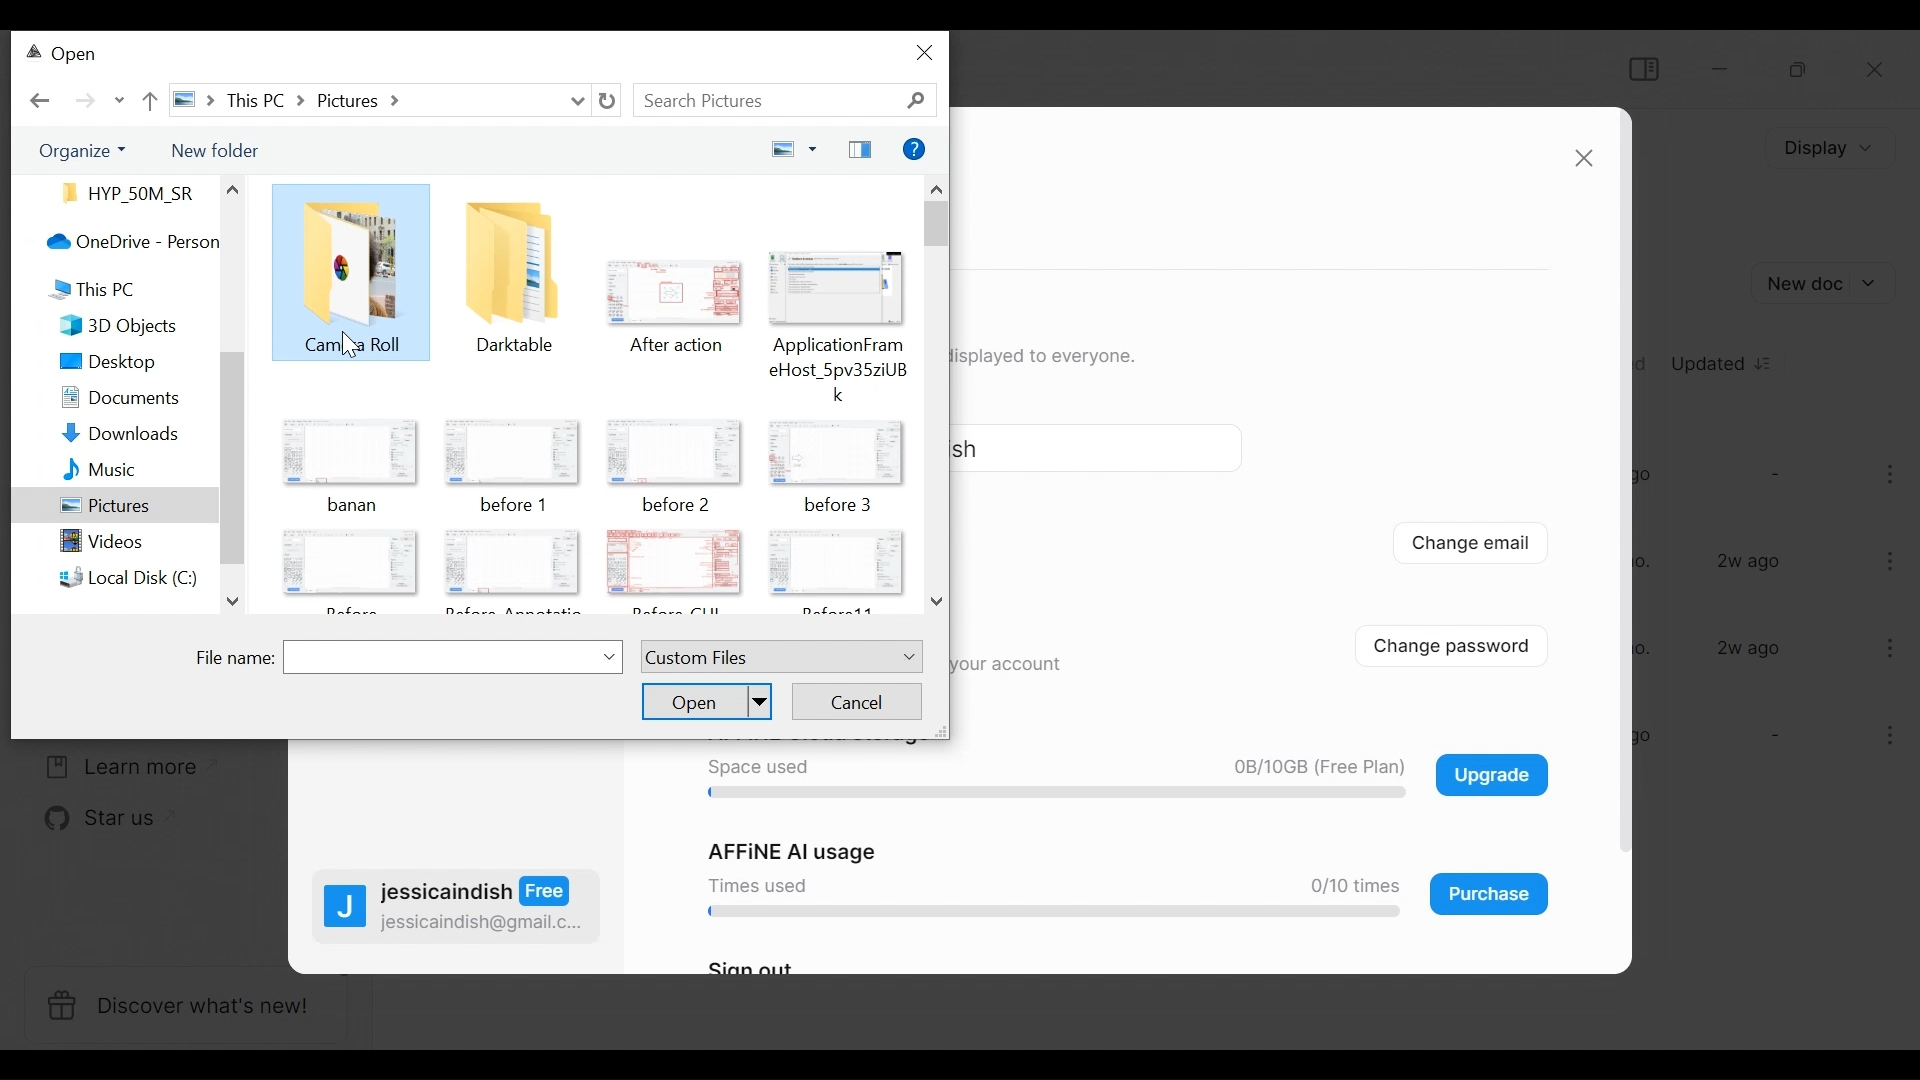 This screenshot has height=1080, width=1920. Describe the element at coordinates (839, 505) in the screenshot. I see `before 3` at that location.